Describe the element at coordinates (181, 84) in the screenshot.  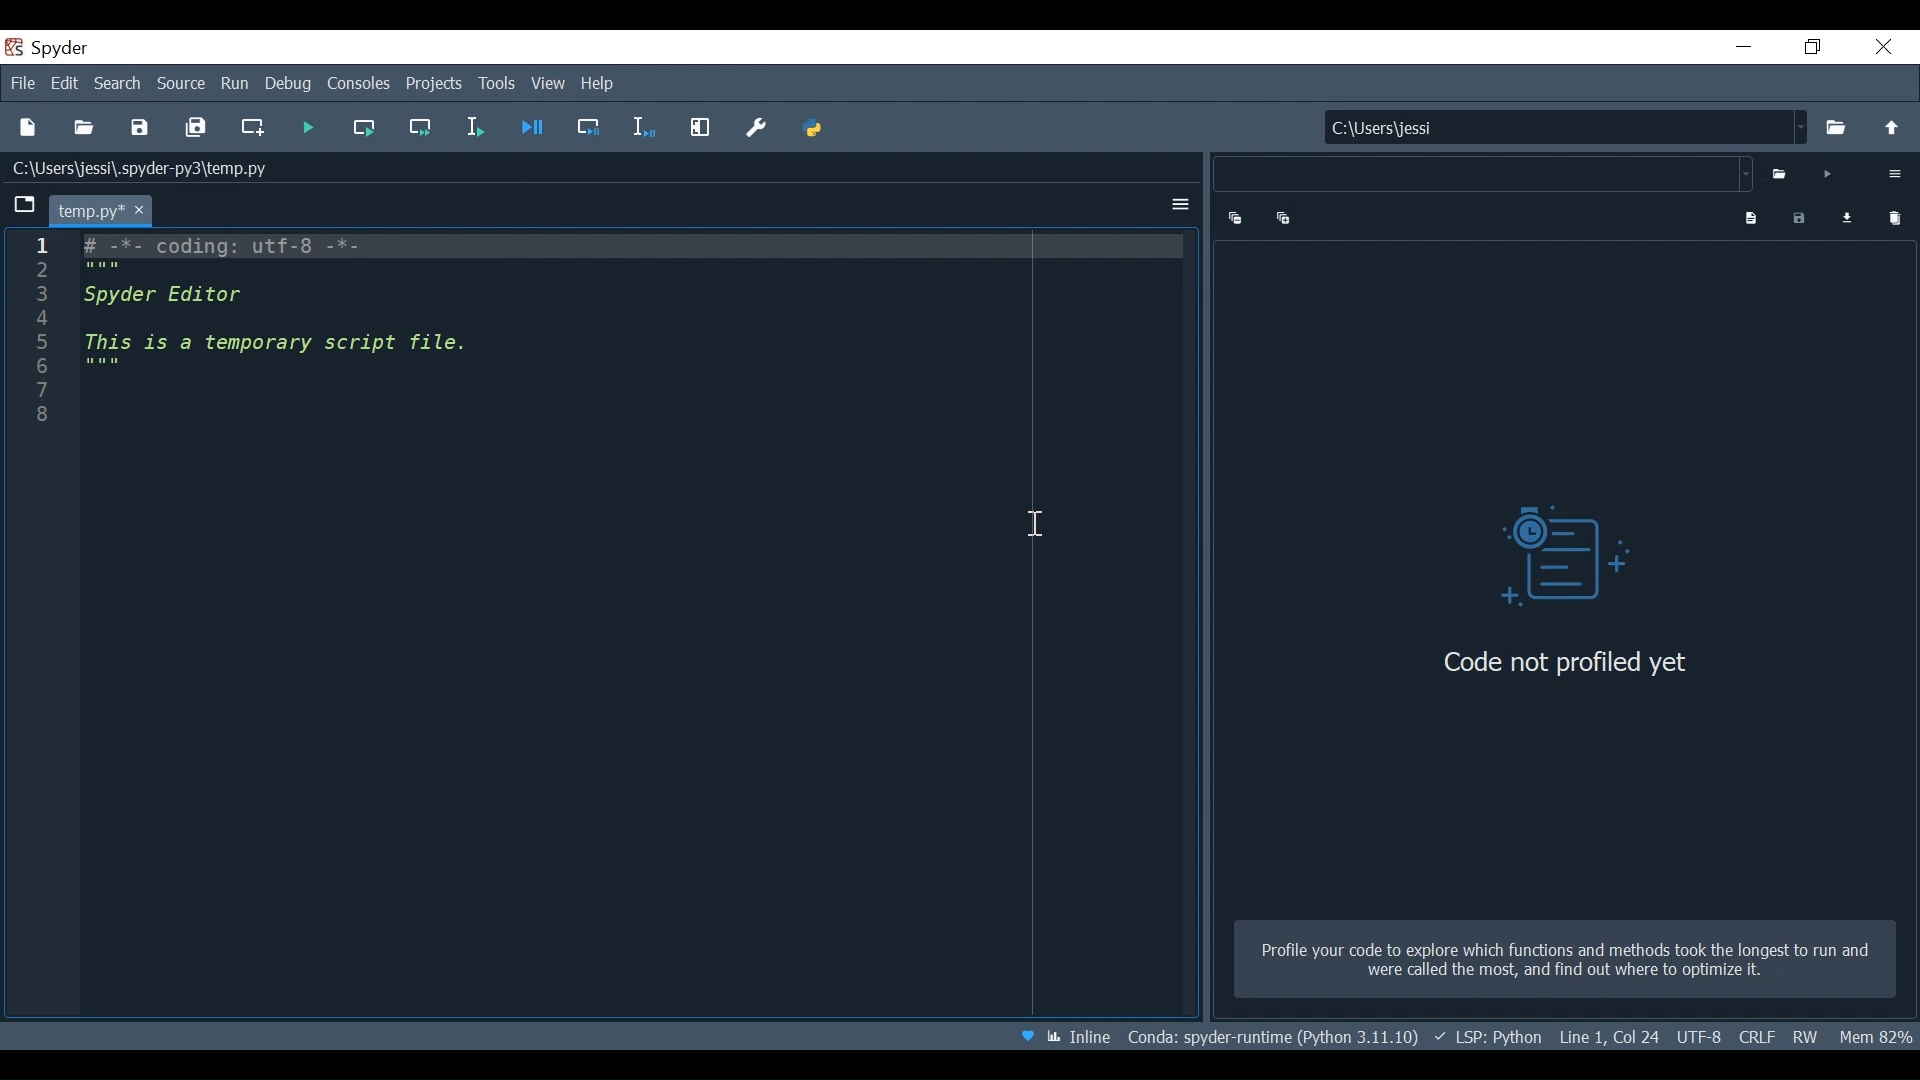
I see `Source` at that location.